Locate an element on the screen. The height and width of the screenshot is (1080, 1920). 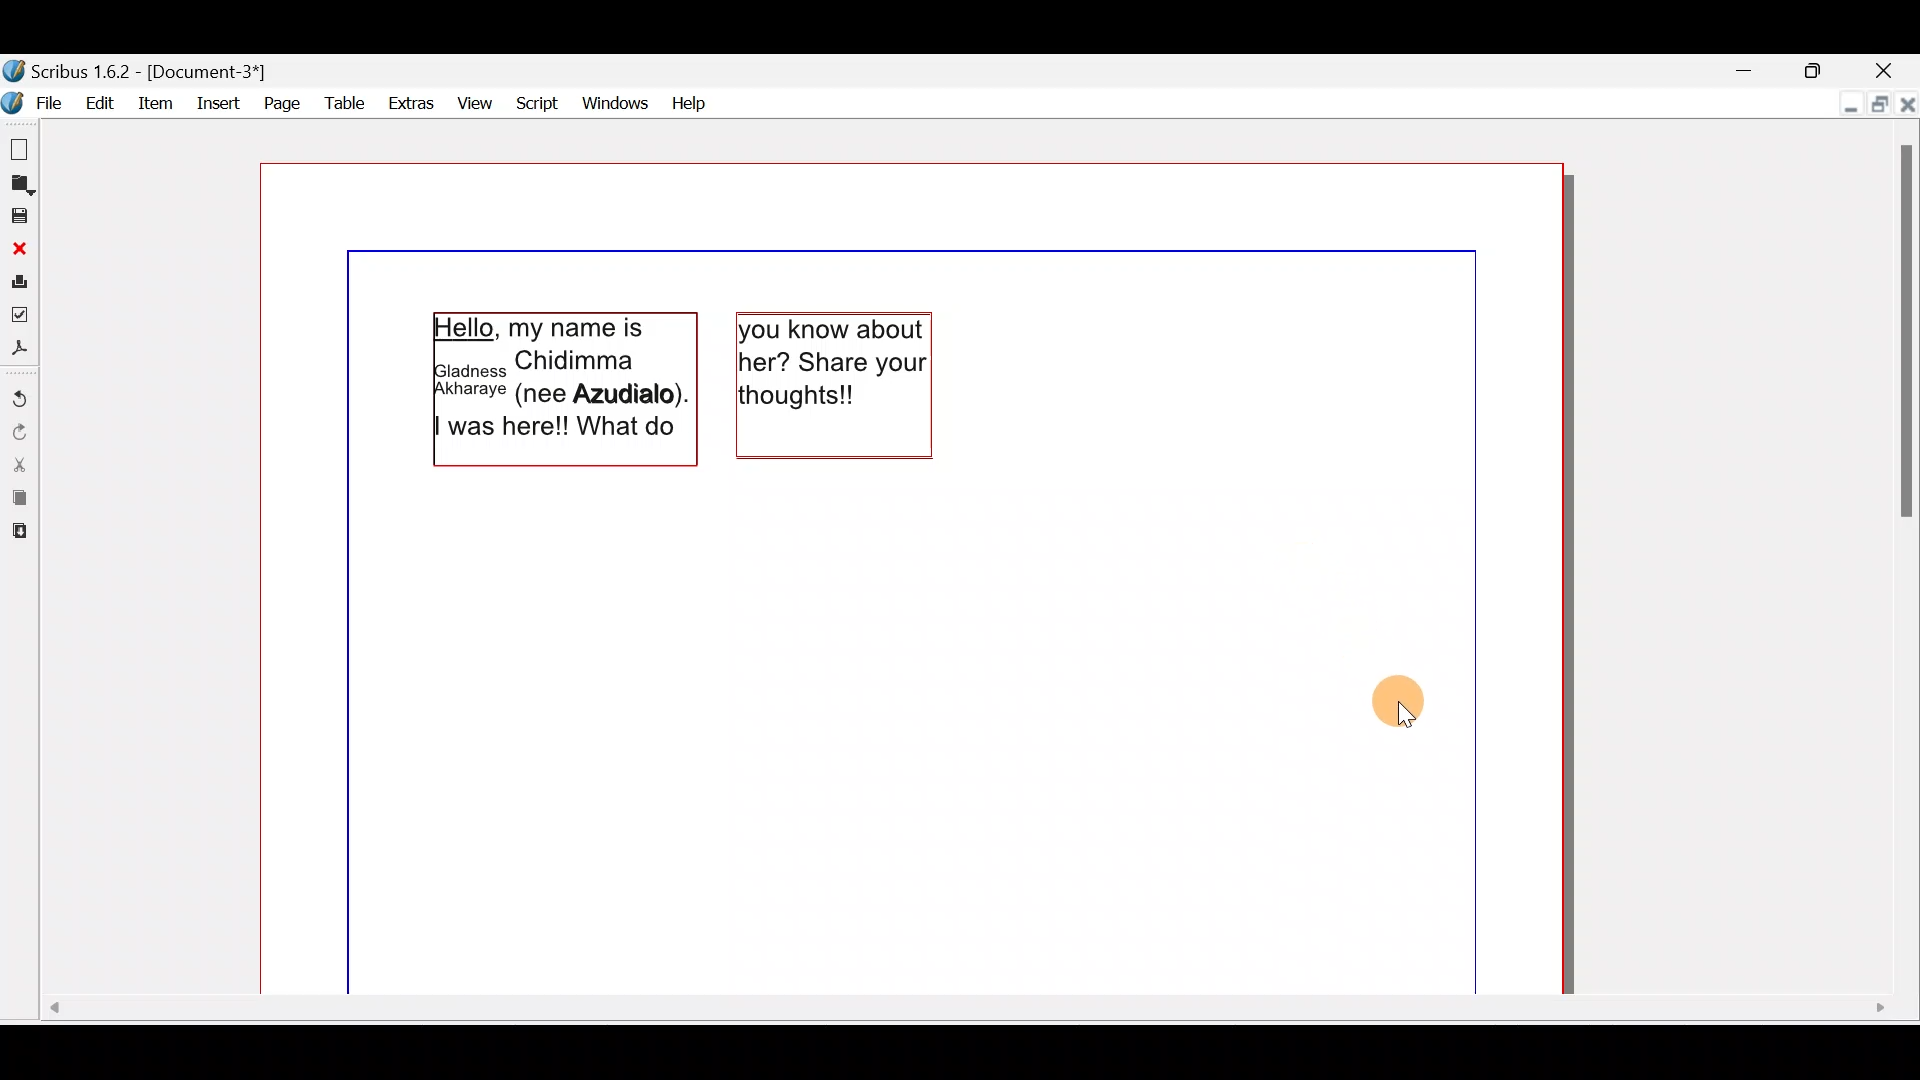
cursor is located at coordinates (1403, 704).